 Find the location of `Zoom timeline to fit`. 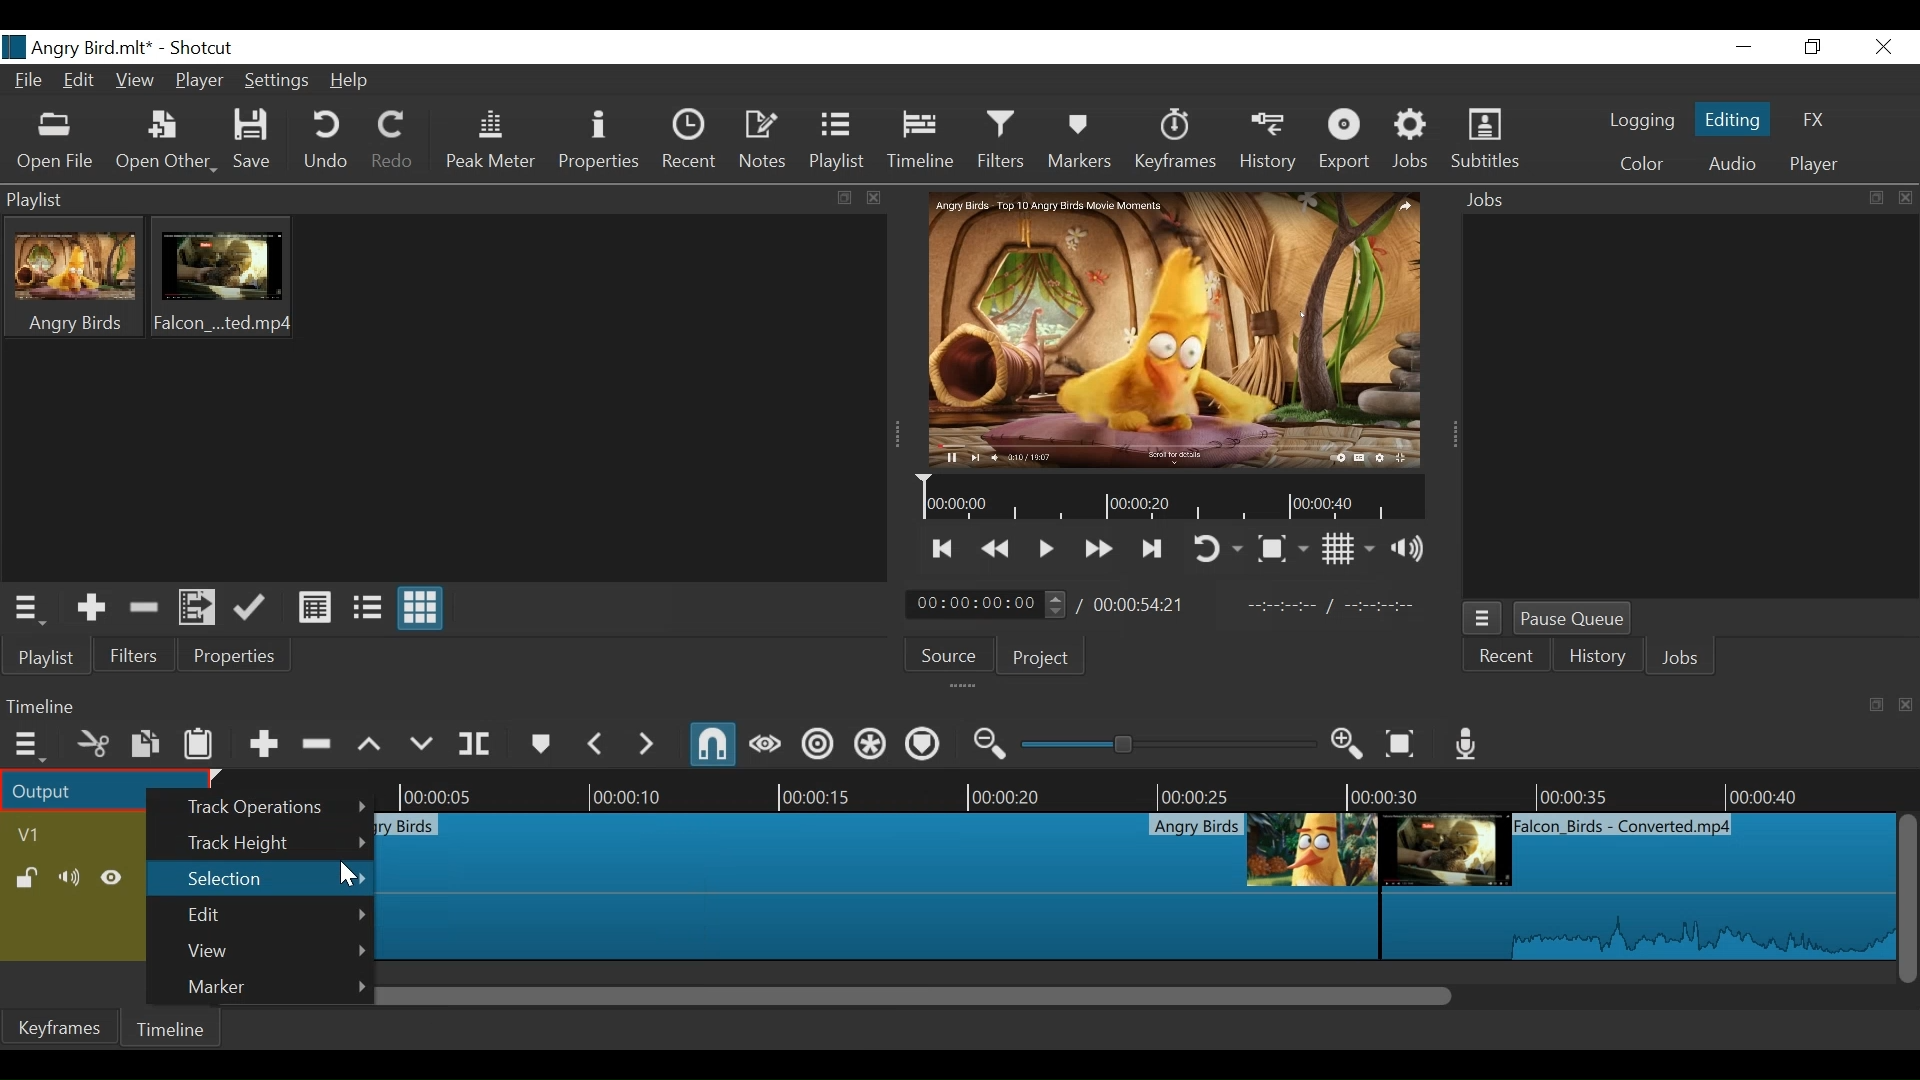

Zoom timeline to fit is located at coordinates (1400, 745).